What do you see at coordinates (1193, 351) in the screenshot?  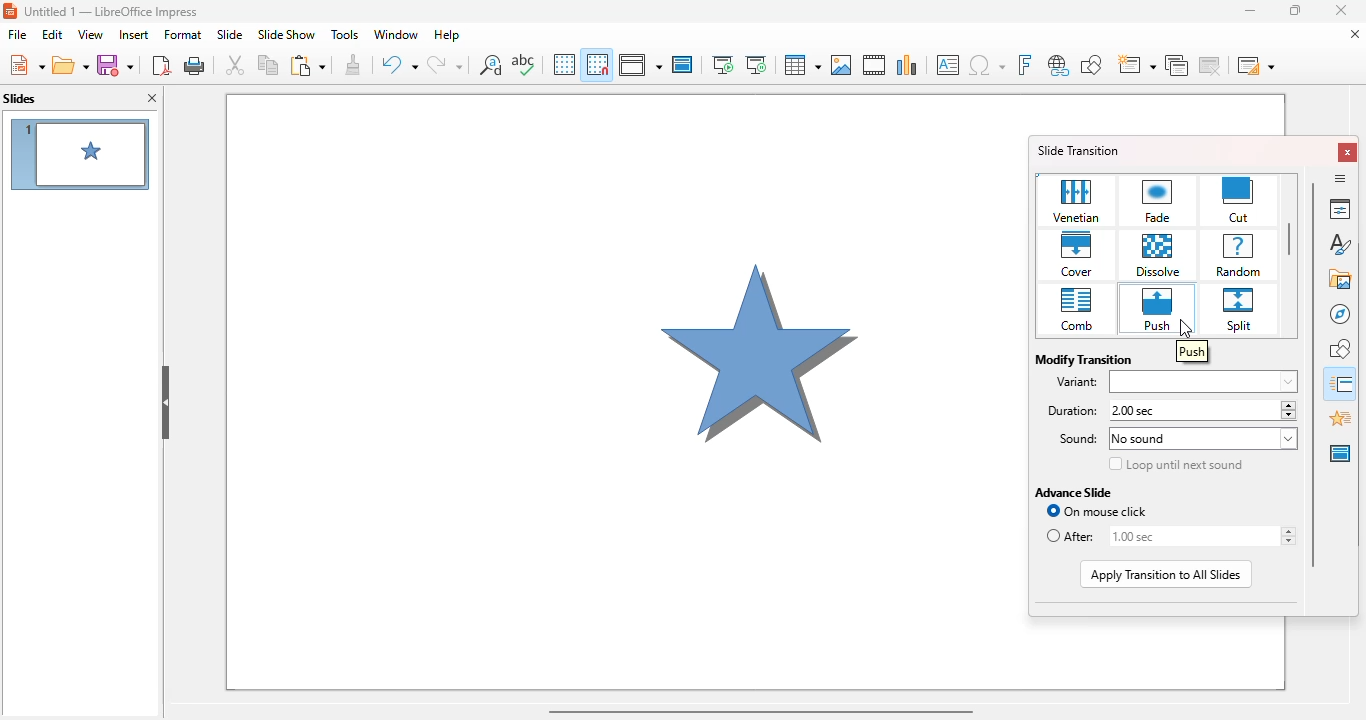 I see `push` at bounding box center [1193, 351].